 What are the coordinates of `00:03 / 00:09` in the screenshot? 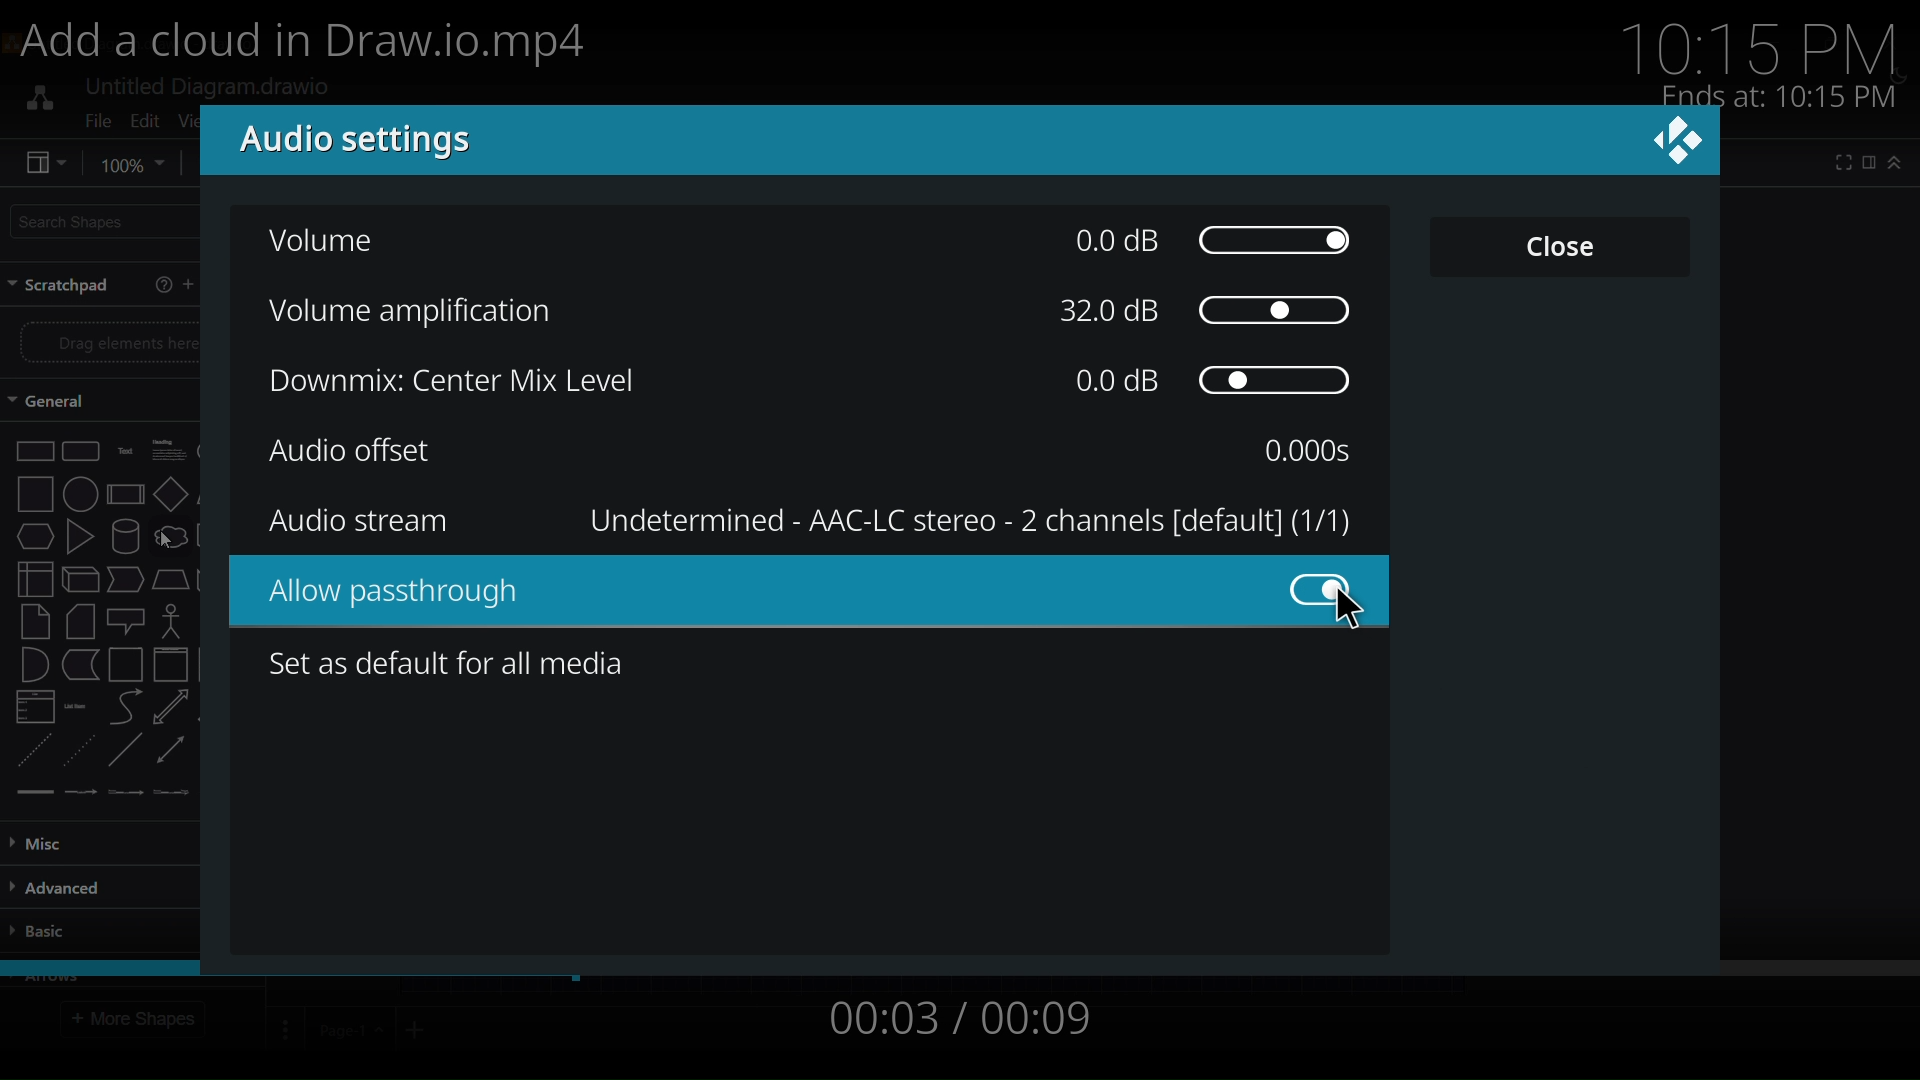 It's located at (960, 1014).